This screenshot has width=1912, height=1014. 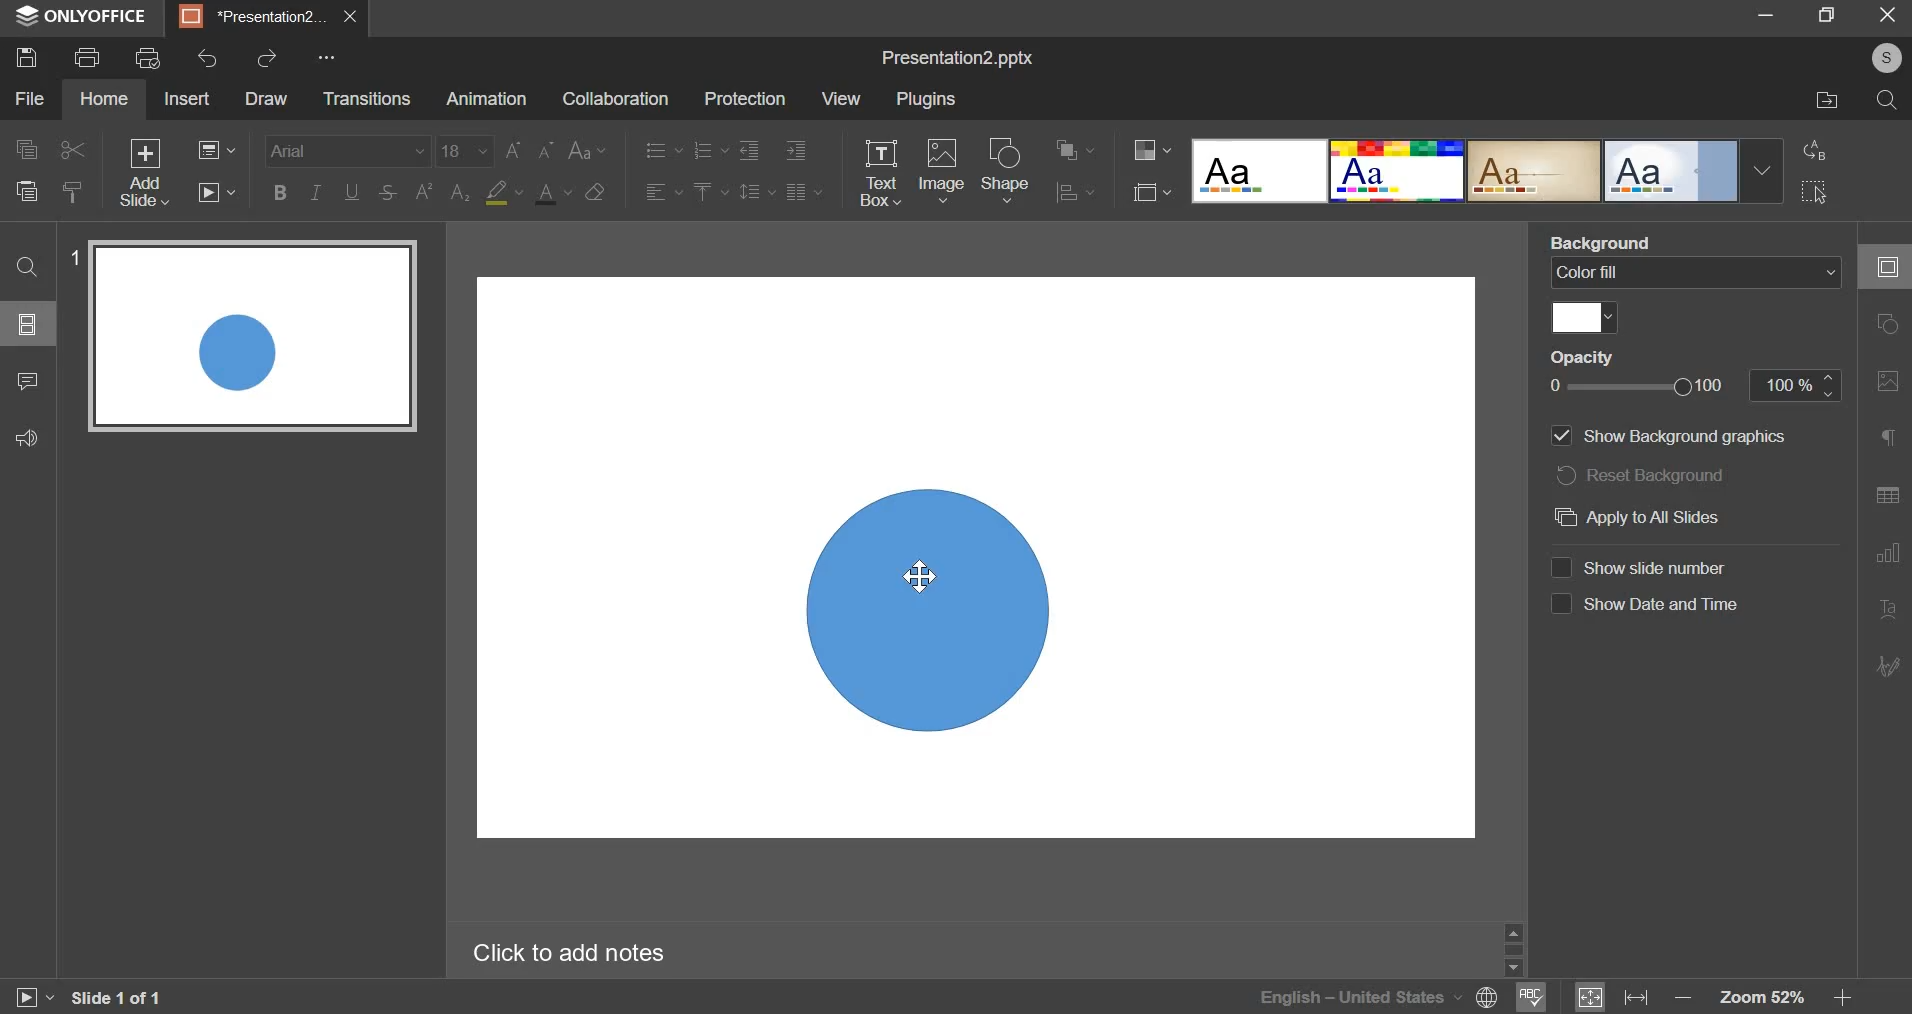 I want to click on subscript, so click(x=460, y=193).